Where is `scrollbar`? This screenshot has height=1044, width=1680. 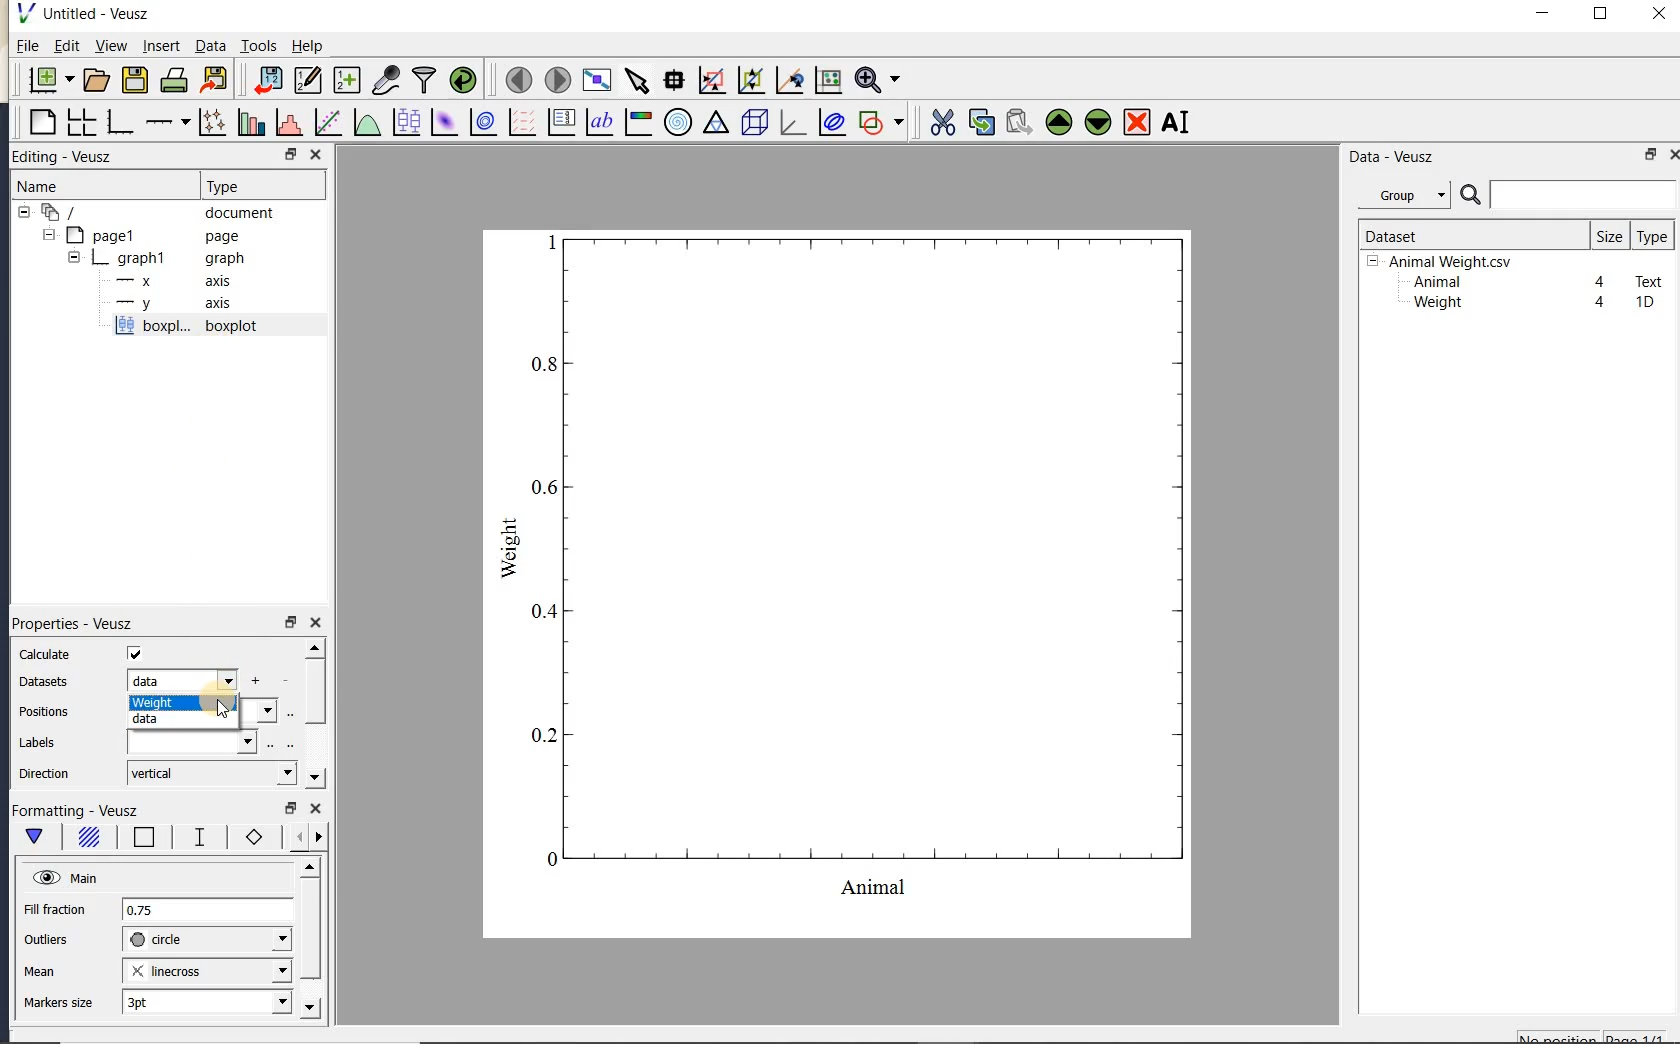
scrollbar is located at coordinates (314, 714).